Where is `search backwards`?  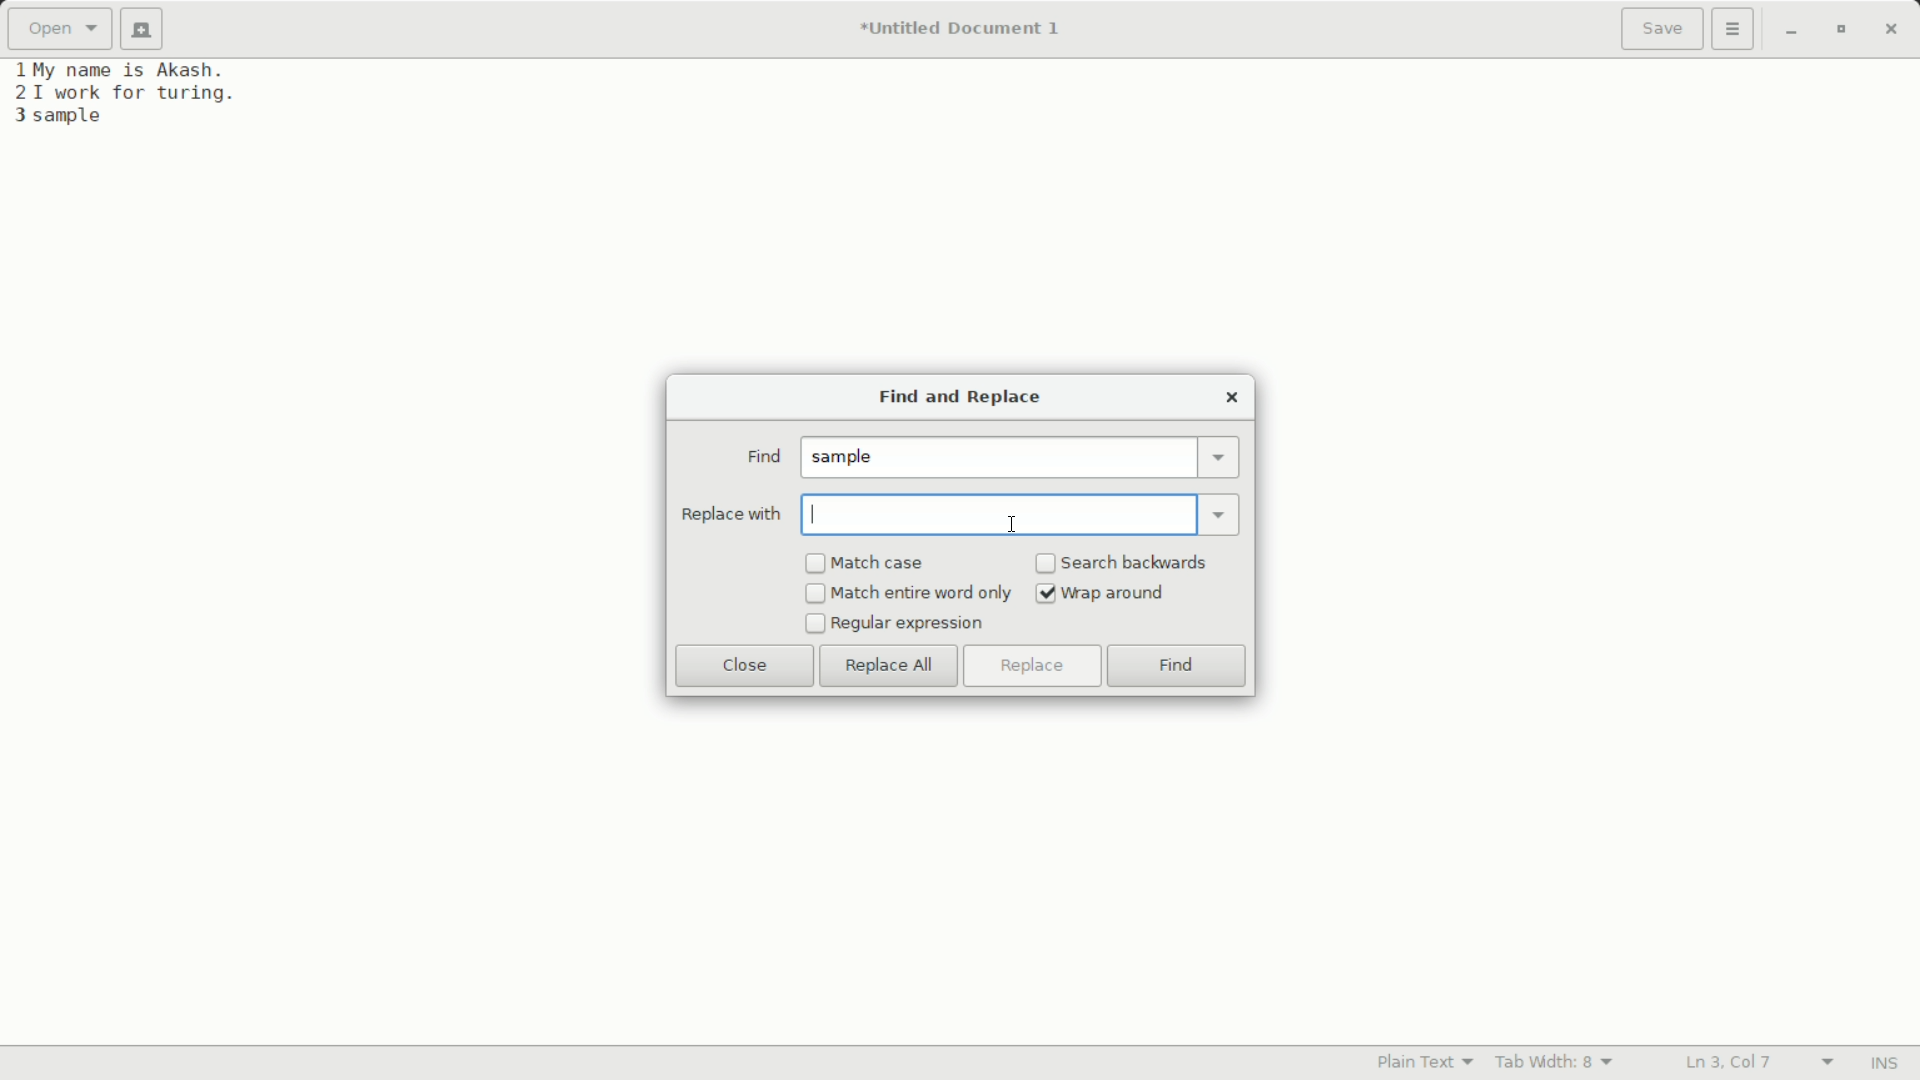
search backwards is located at coordinates (1137, 562).